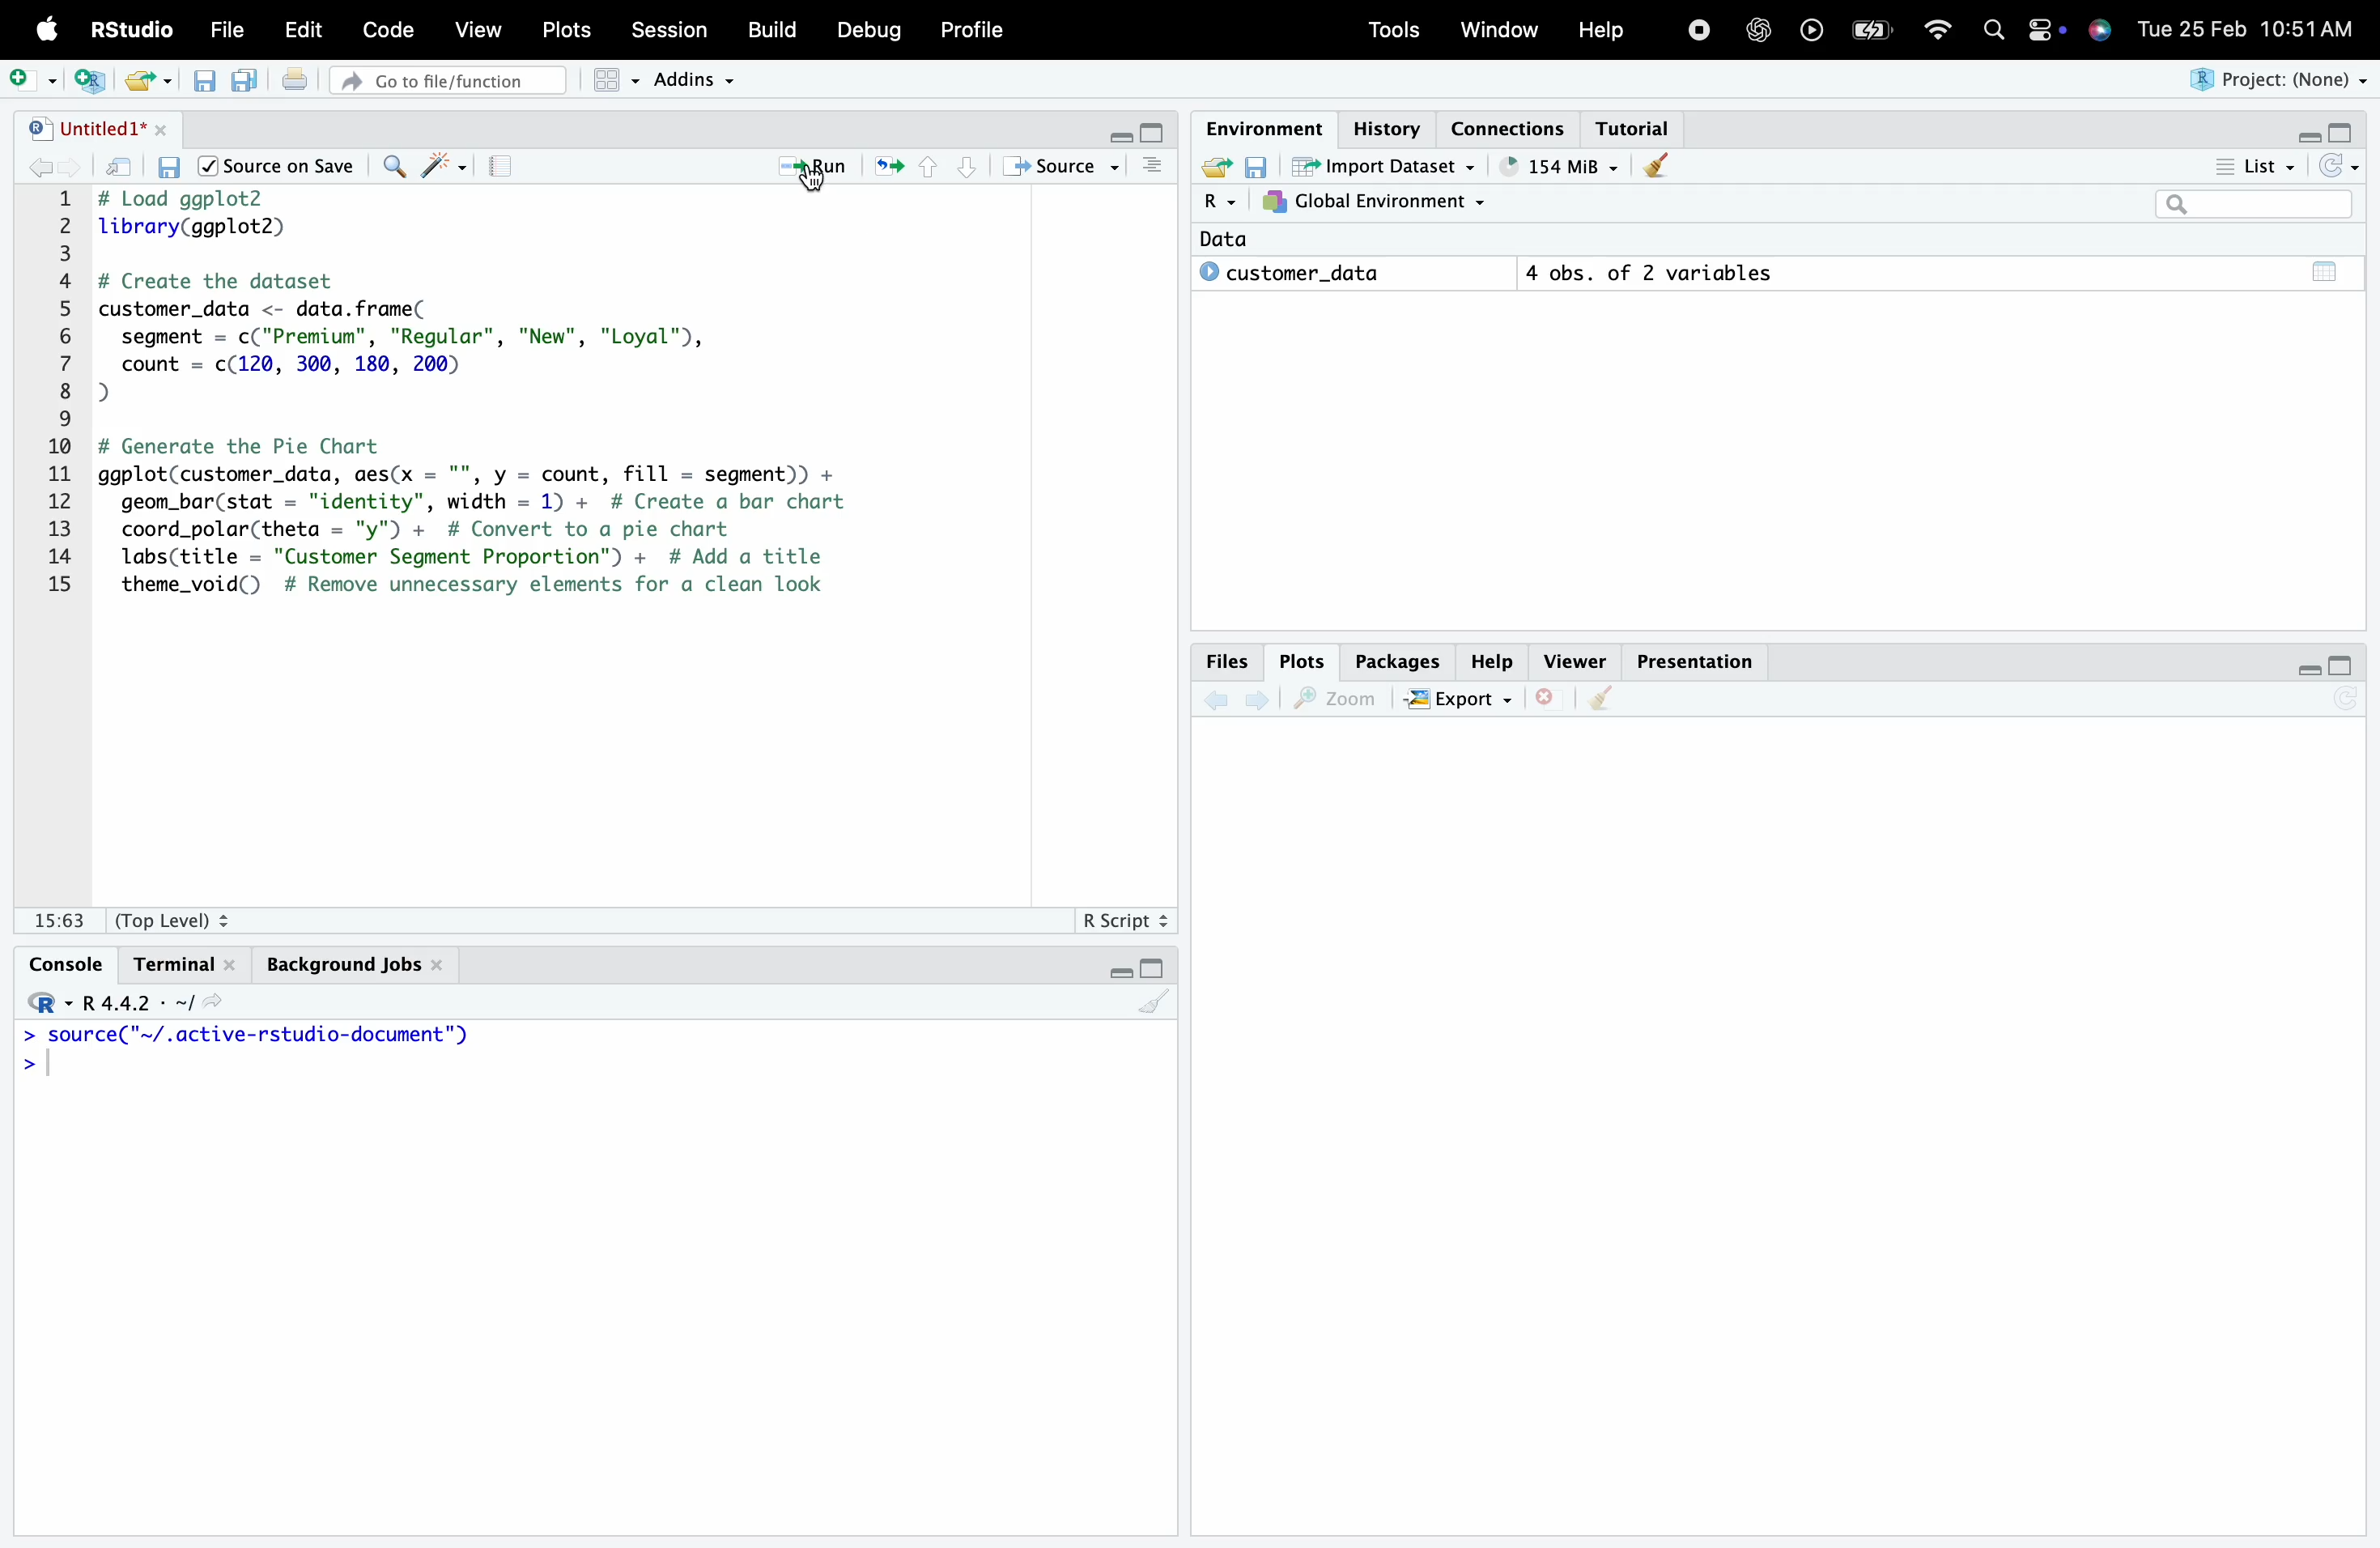 The height and width of the screenshot is (1548, 2380). What do you see at coordinates (307, 31) in the screenshot?
I see `Edit` at bounding box center [307, 31].